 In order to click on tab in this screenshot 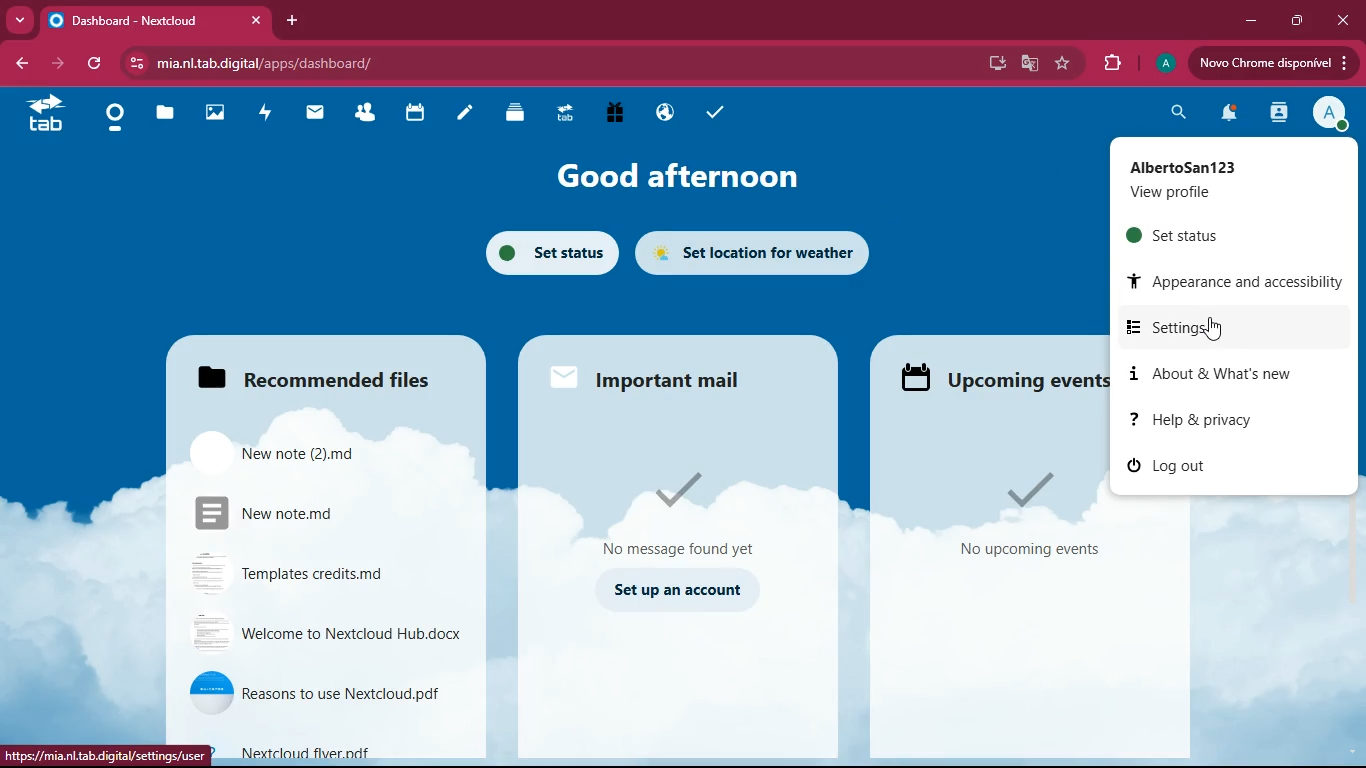, I will do `click(153, 21)`.